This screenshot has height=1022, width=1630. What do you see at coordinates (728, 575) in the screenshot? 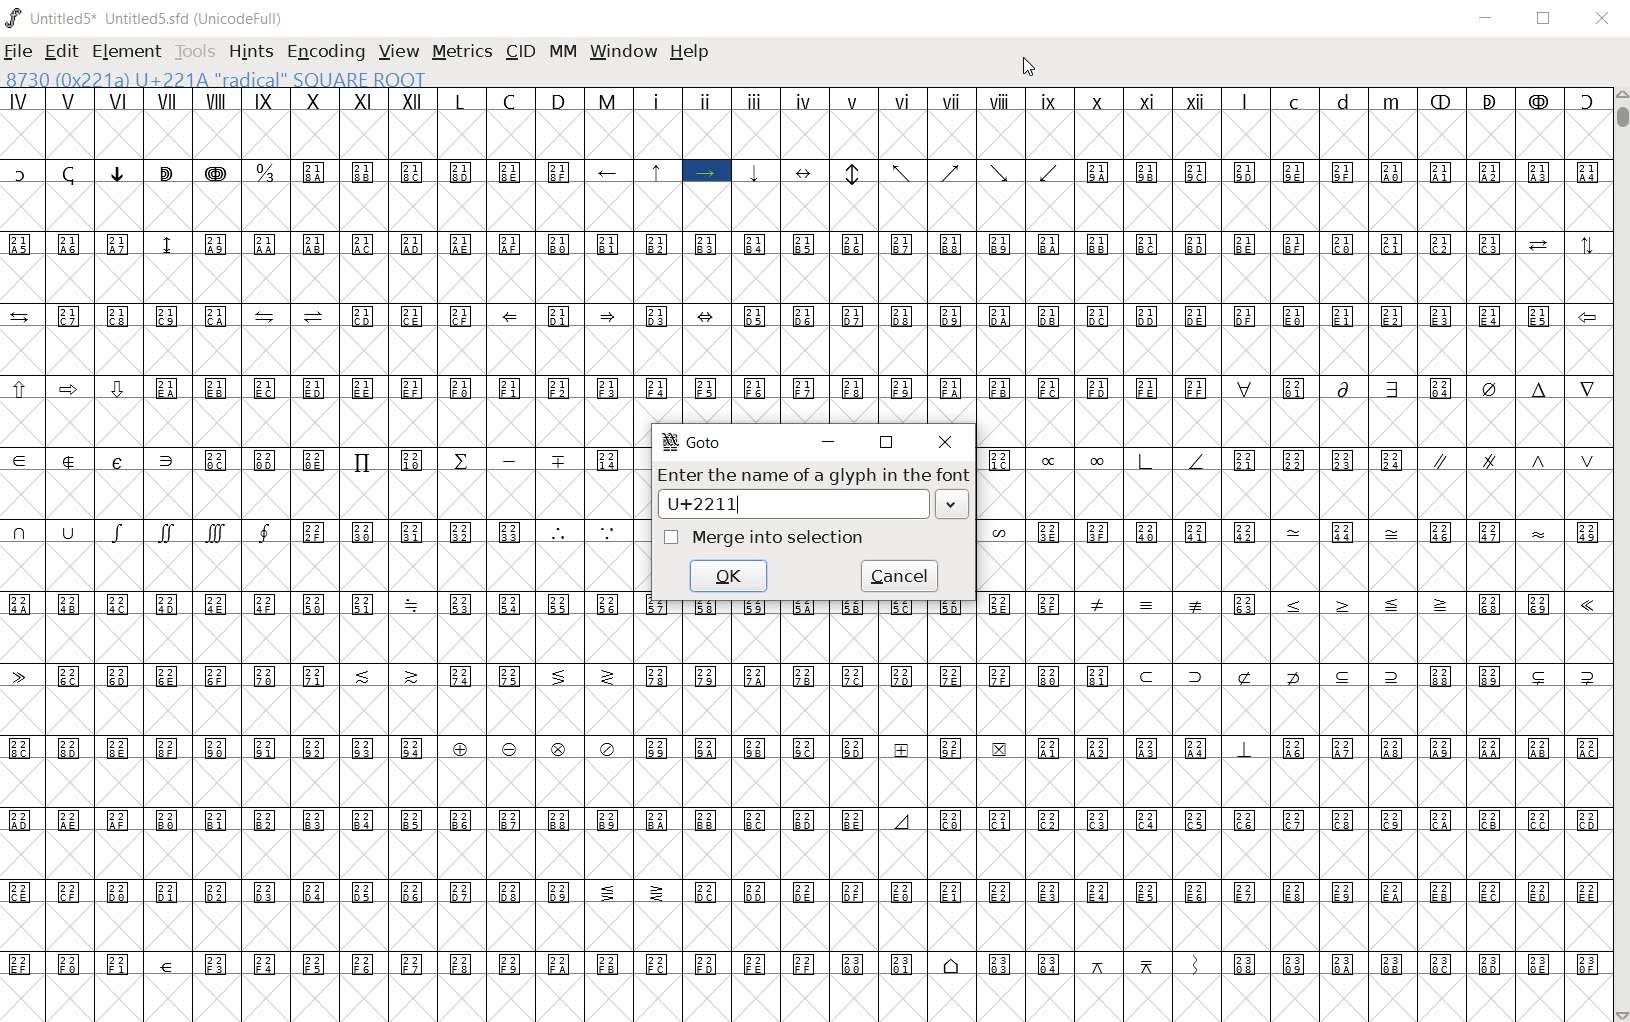
I see `OK` at bounding box center [728, 575].